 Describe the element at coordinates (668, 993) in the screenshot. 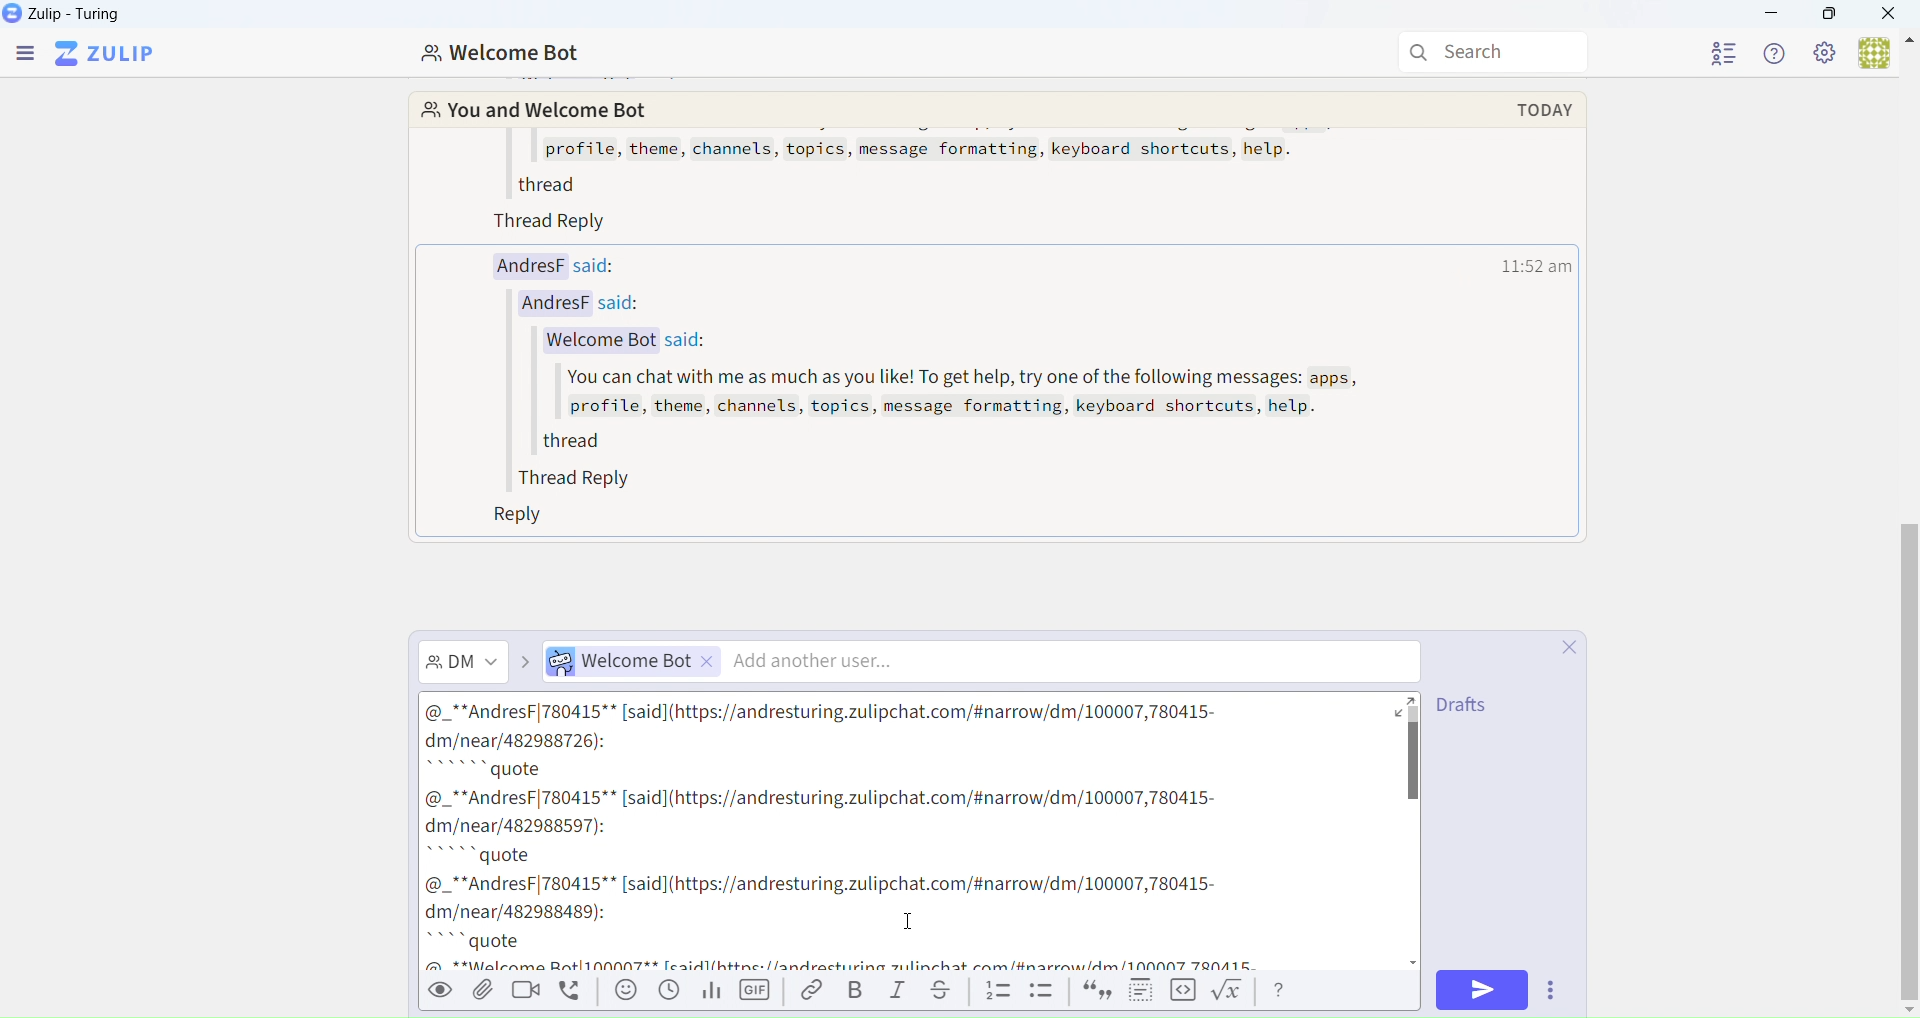

I see `Schedule` at that location.